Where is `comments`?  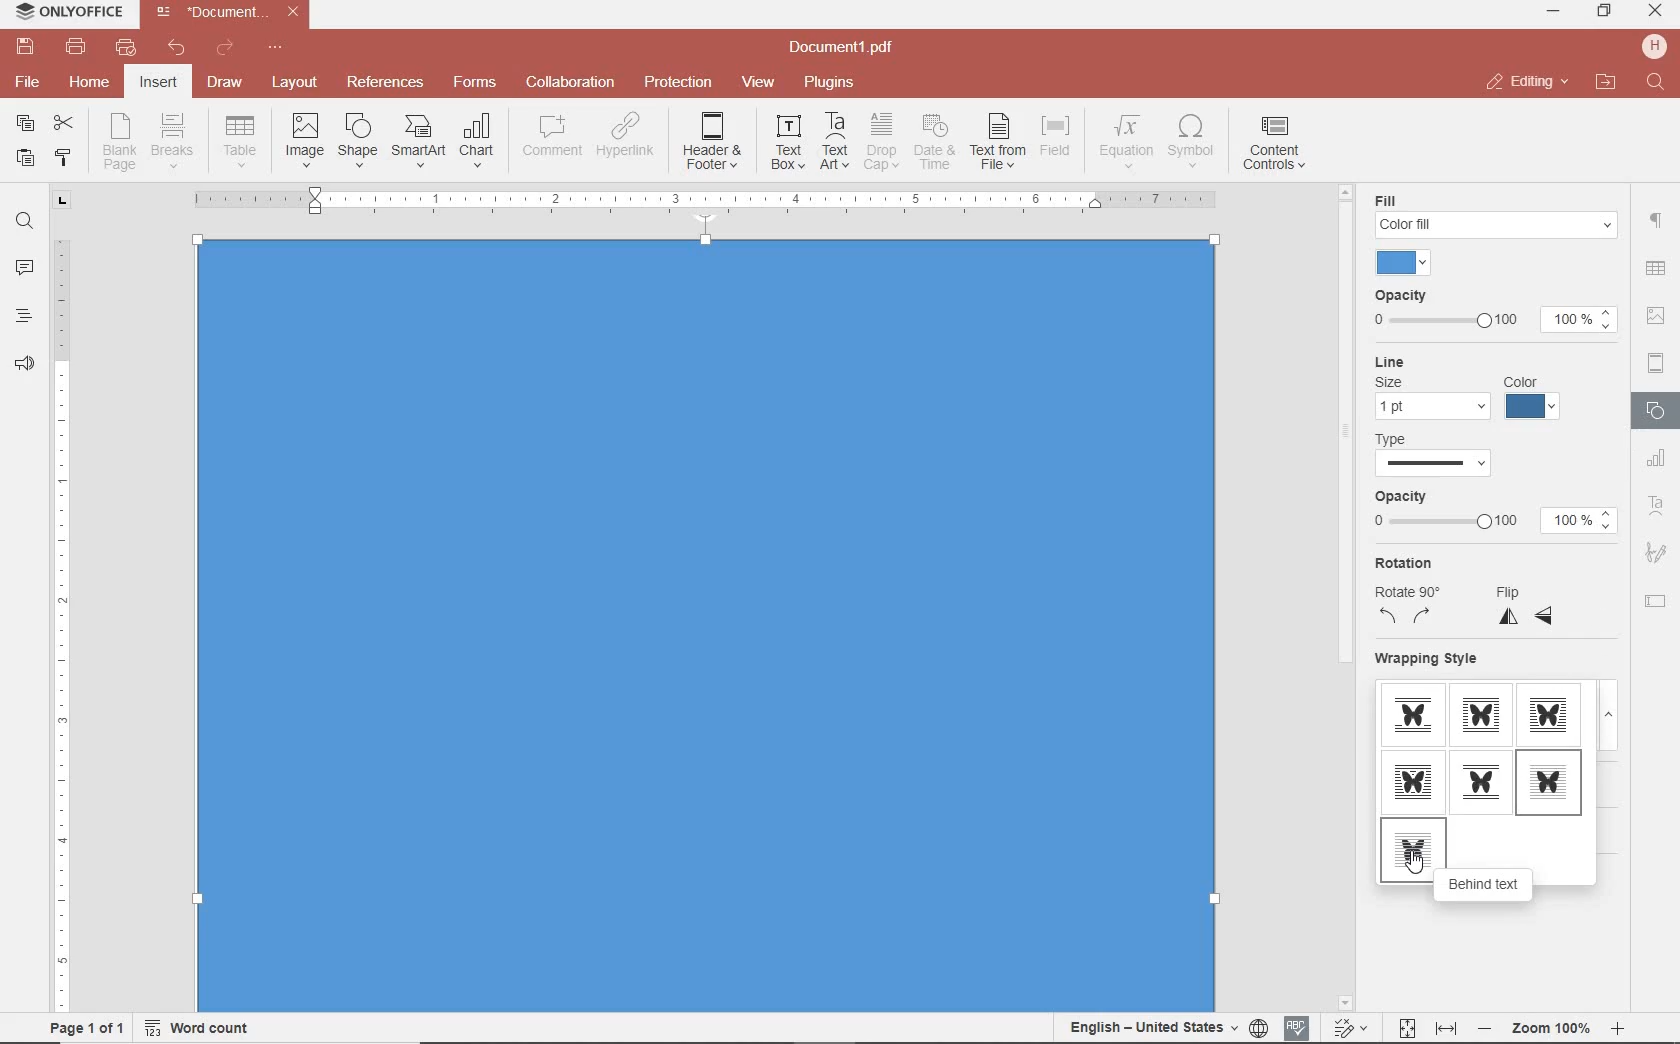
comments is located at coordinates (24, 269).